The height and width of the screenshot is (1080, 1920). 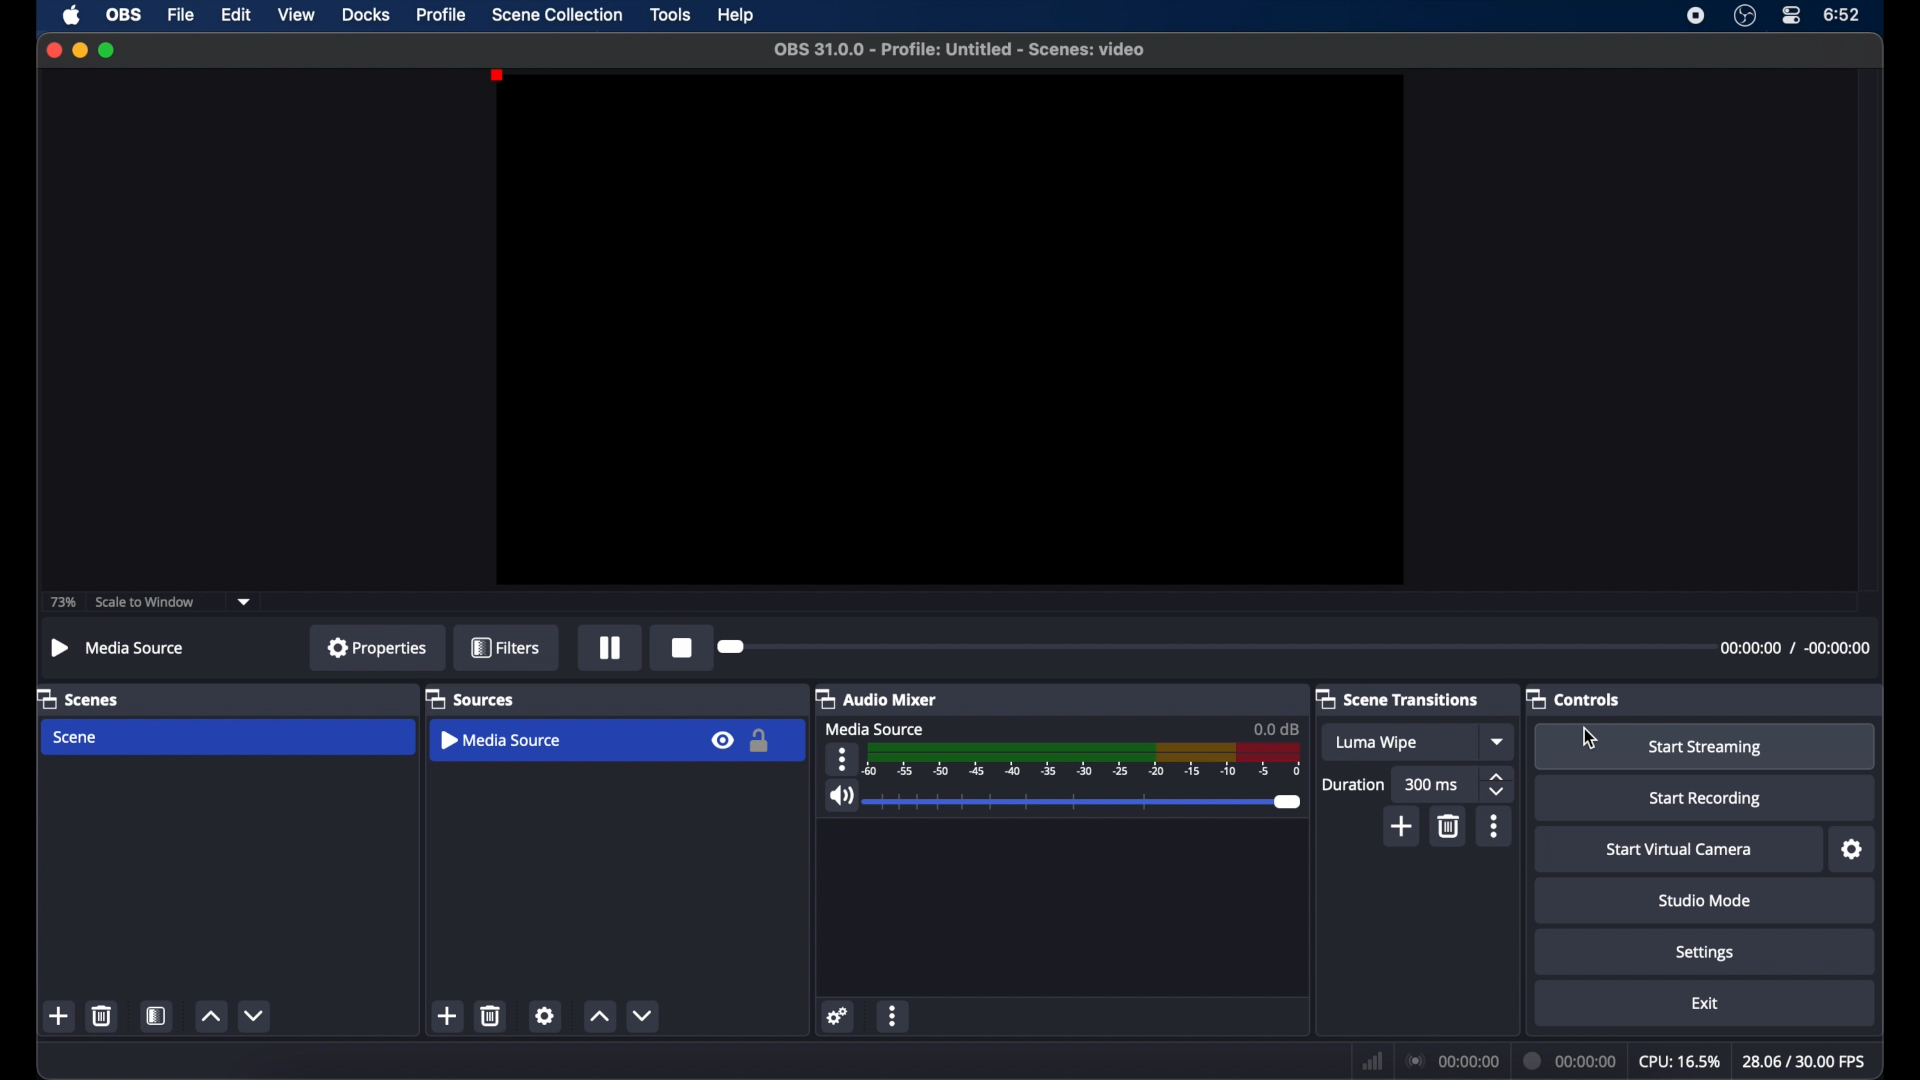 I want to click on decrement, so click(x=644, y=1016).